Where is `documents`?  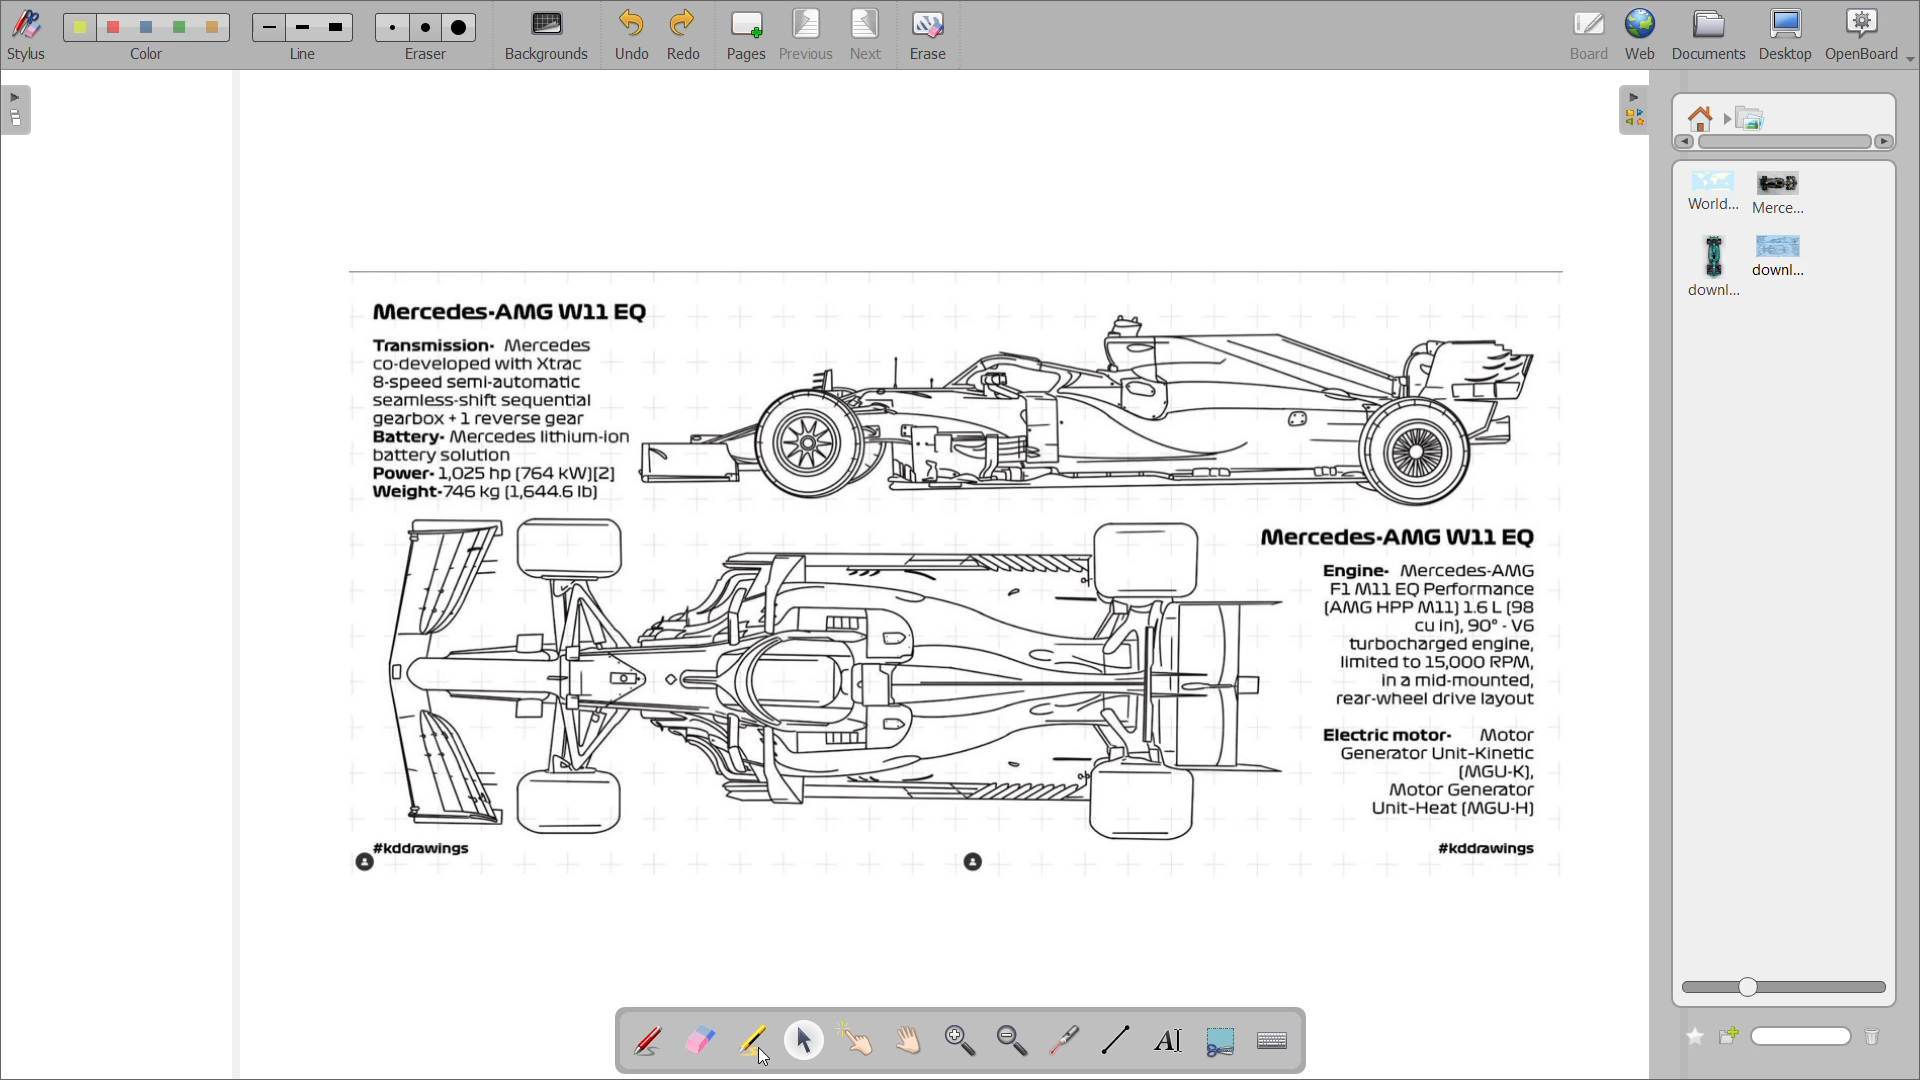
documents is located at coordinates (1713, 36).